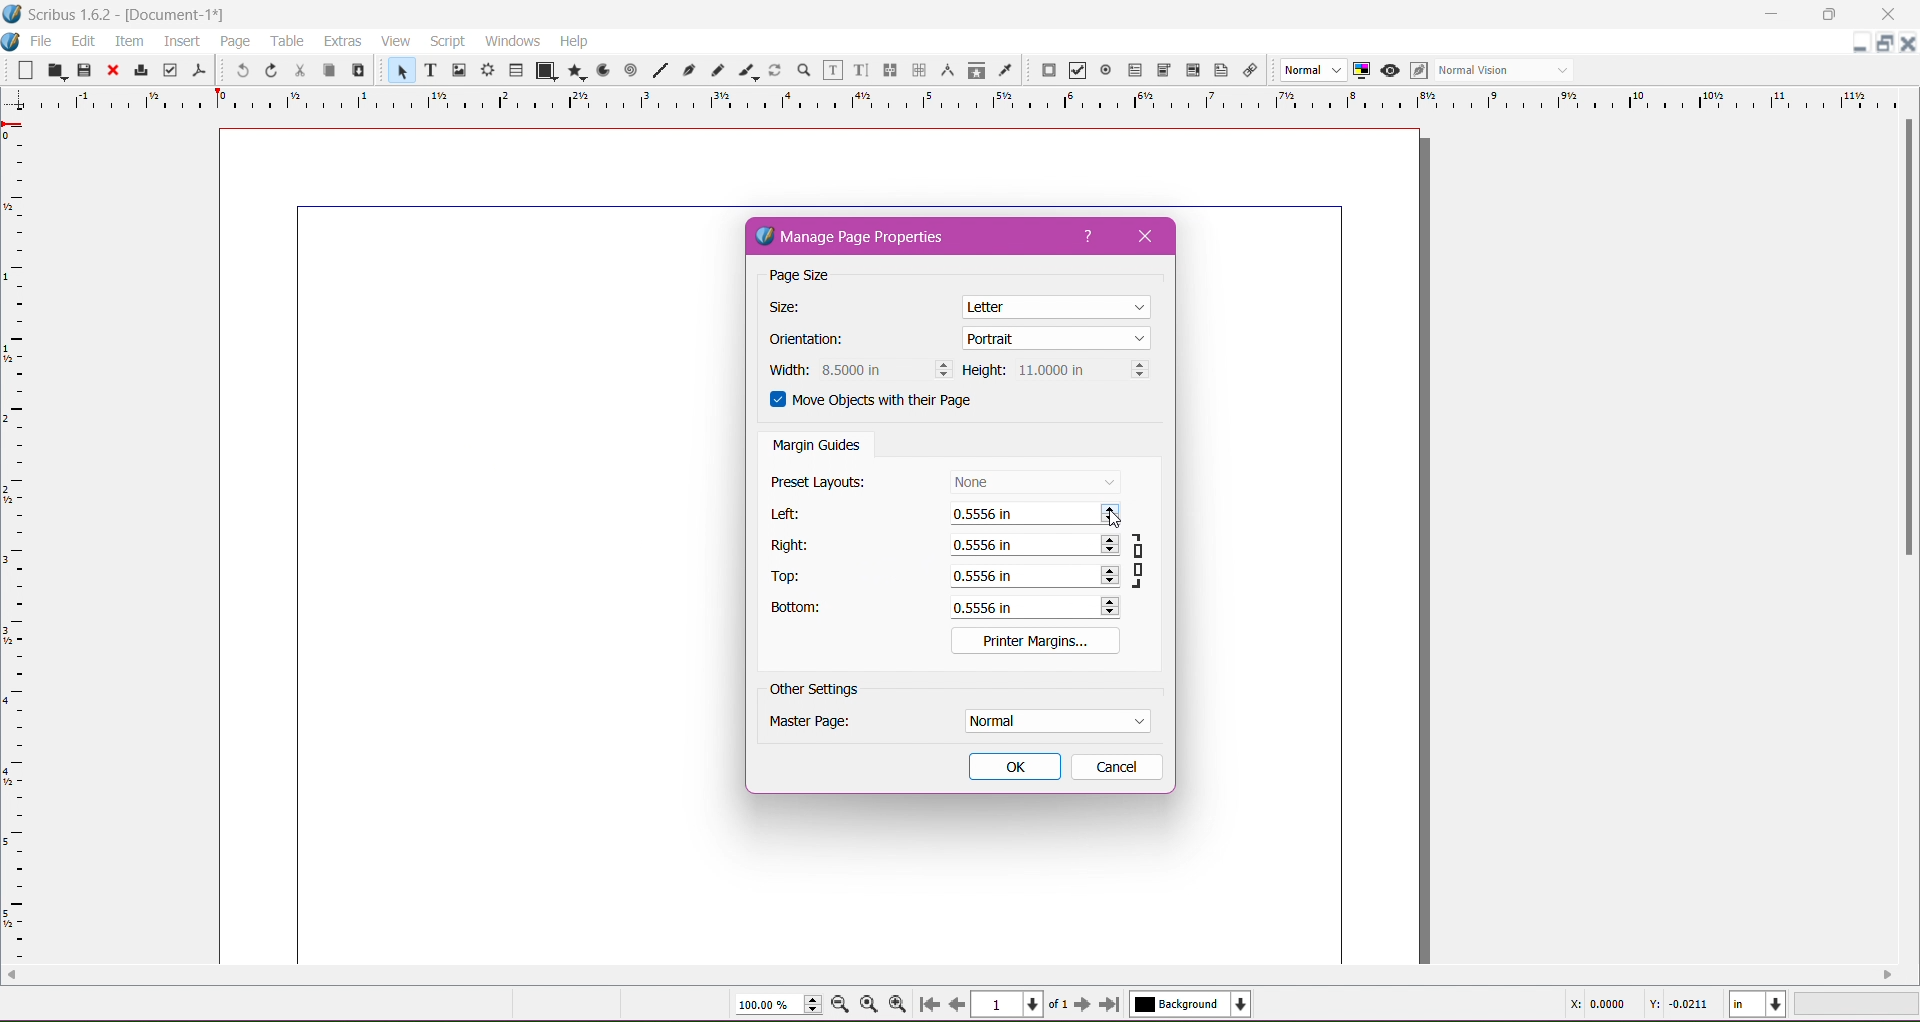 The image size is (1920, 1022). What do you see at coordinates (816, 277) in the screenshot?
I see `Page Size` at bounding box center [816, 277].